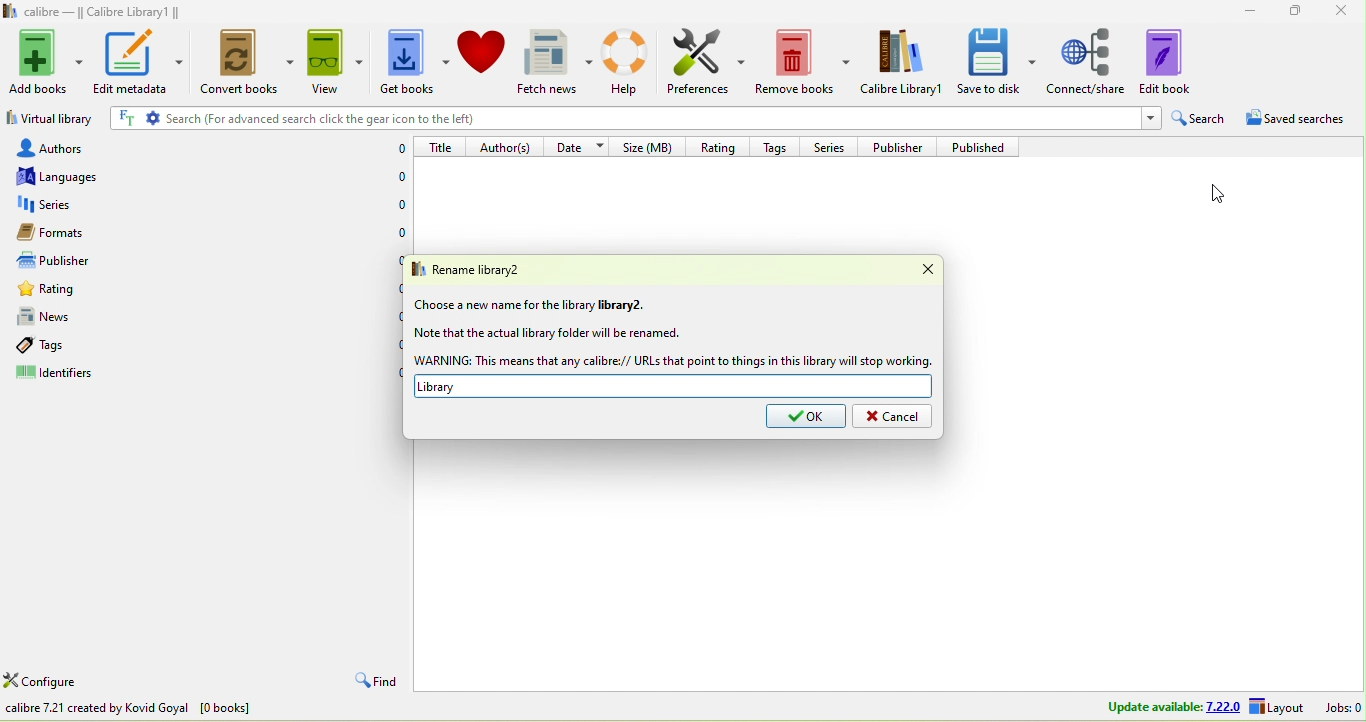 The width and height of the screenshot is (1366, 722). What do you see at coordinates (393, 258) in the screenshot?
I see `0` at bounding box center [393, 258].